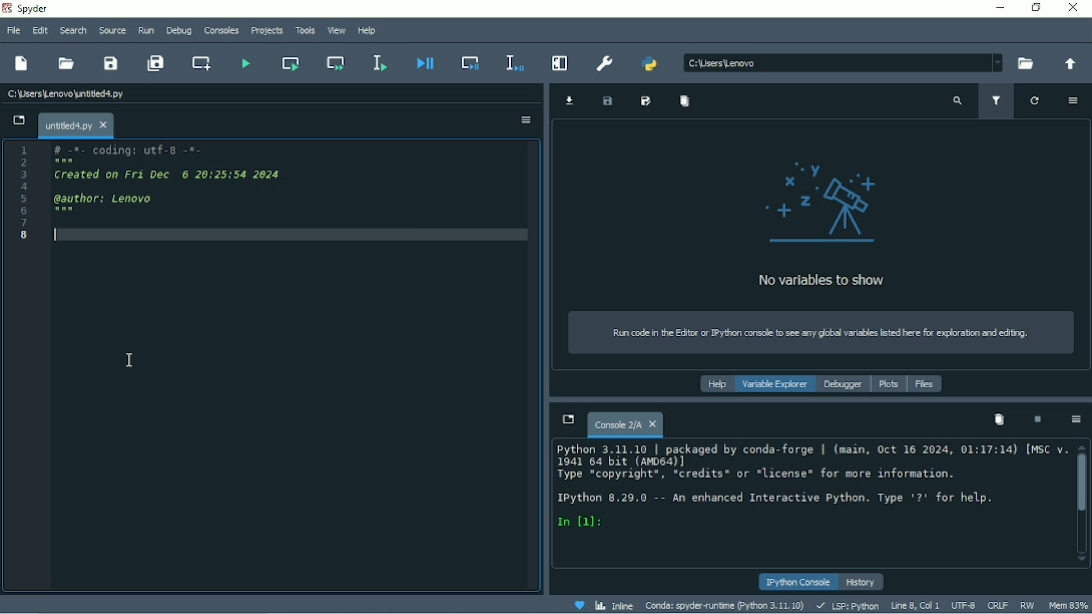 The width and height of the screenshot is (1092, 614). What do you see at coordinates (110, 64) in the screenshot?
I see `Save file` at bounding box center [110, 64].